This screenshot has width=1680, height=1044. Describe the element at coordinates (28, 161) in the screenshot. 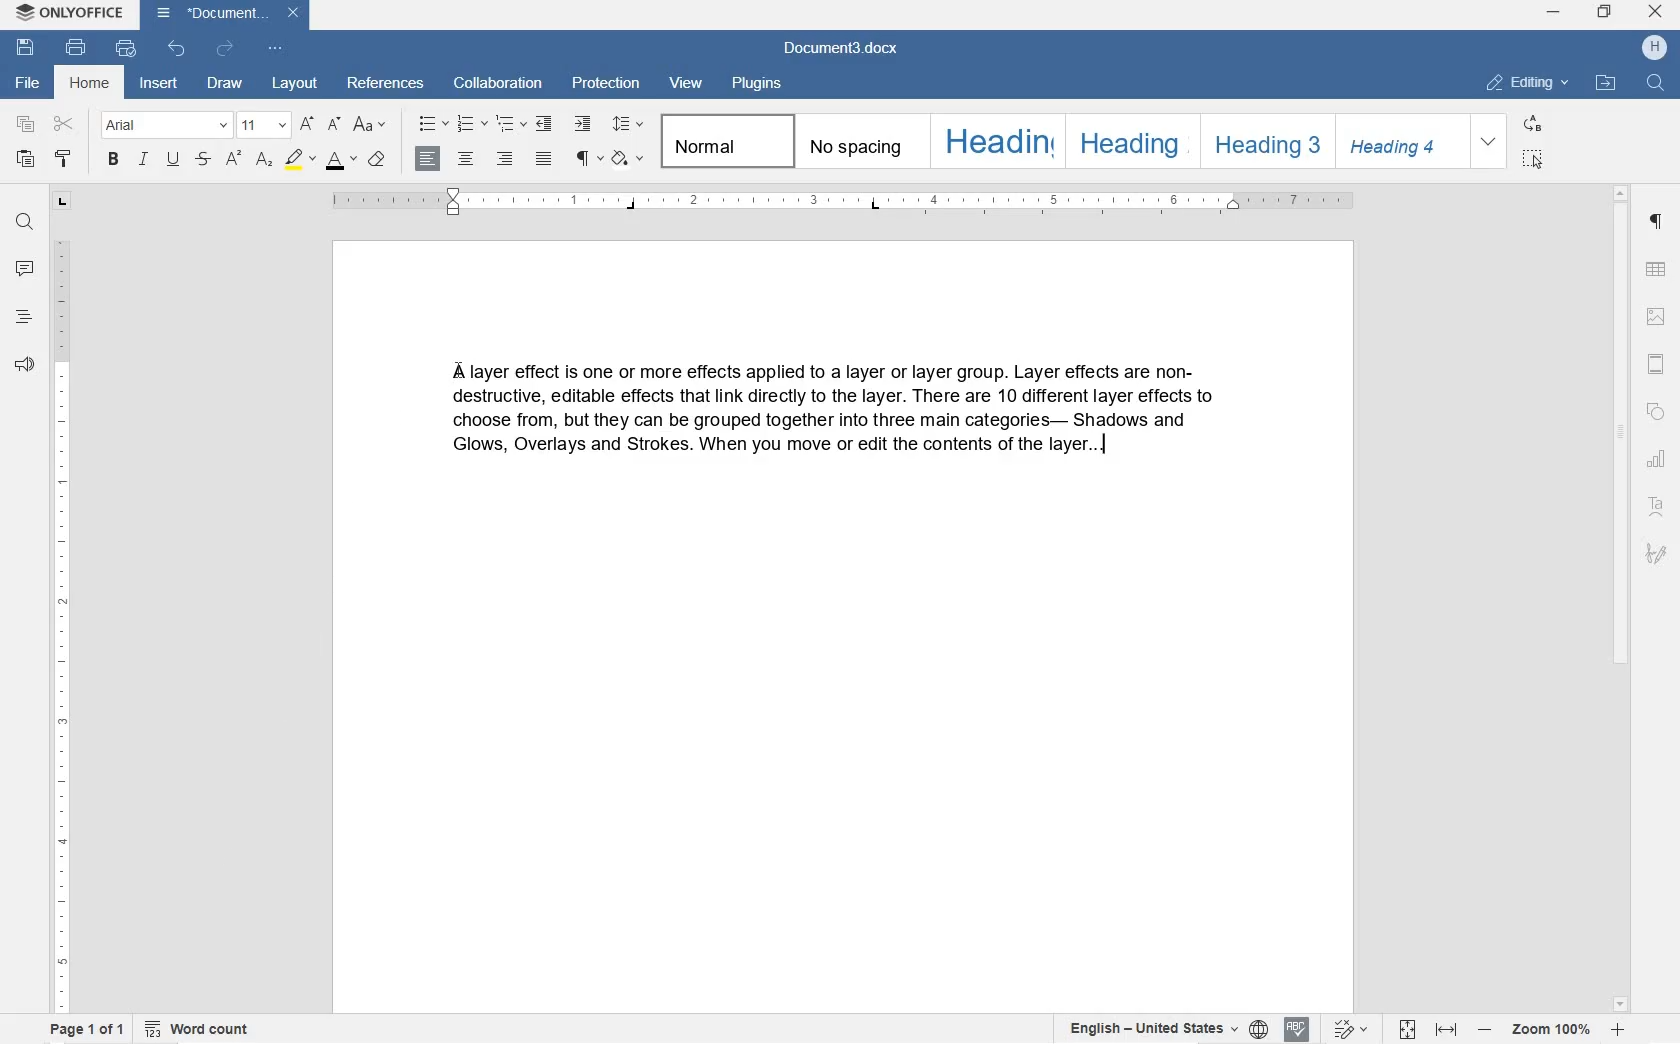

I see `PASTE` at that location.